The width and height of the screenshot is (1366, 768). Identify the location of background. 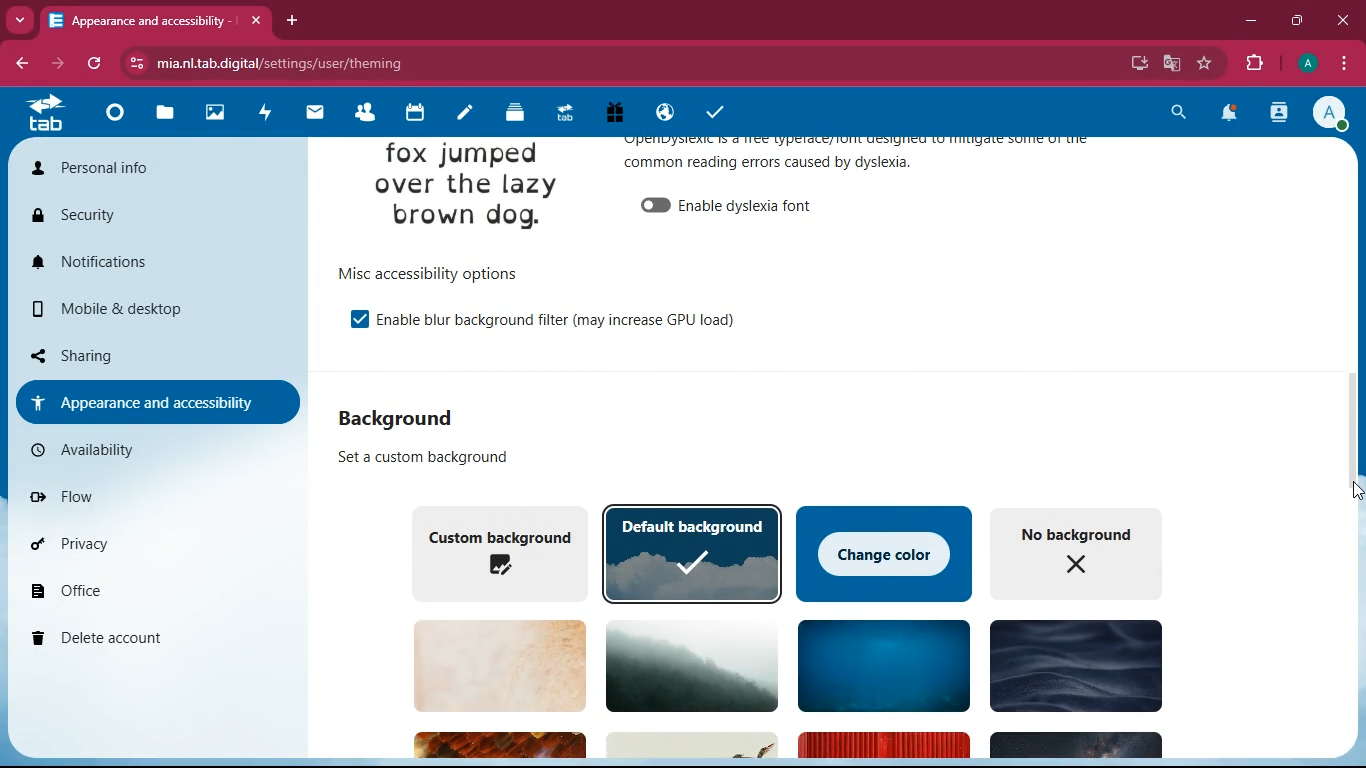
(406, 417).